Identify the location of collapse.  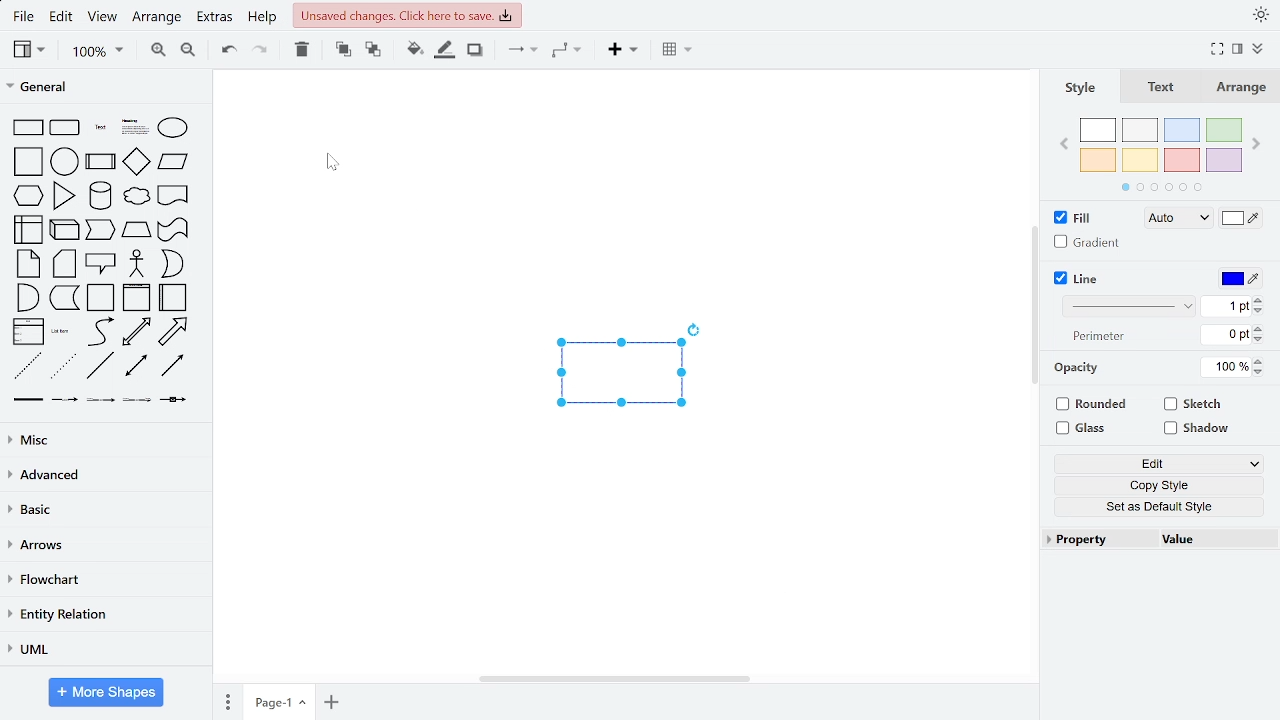
(1238, 51).